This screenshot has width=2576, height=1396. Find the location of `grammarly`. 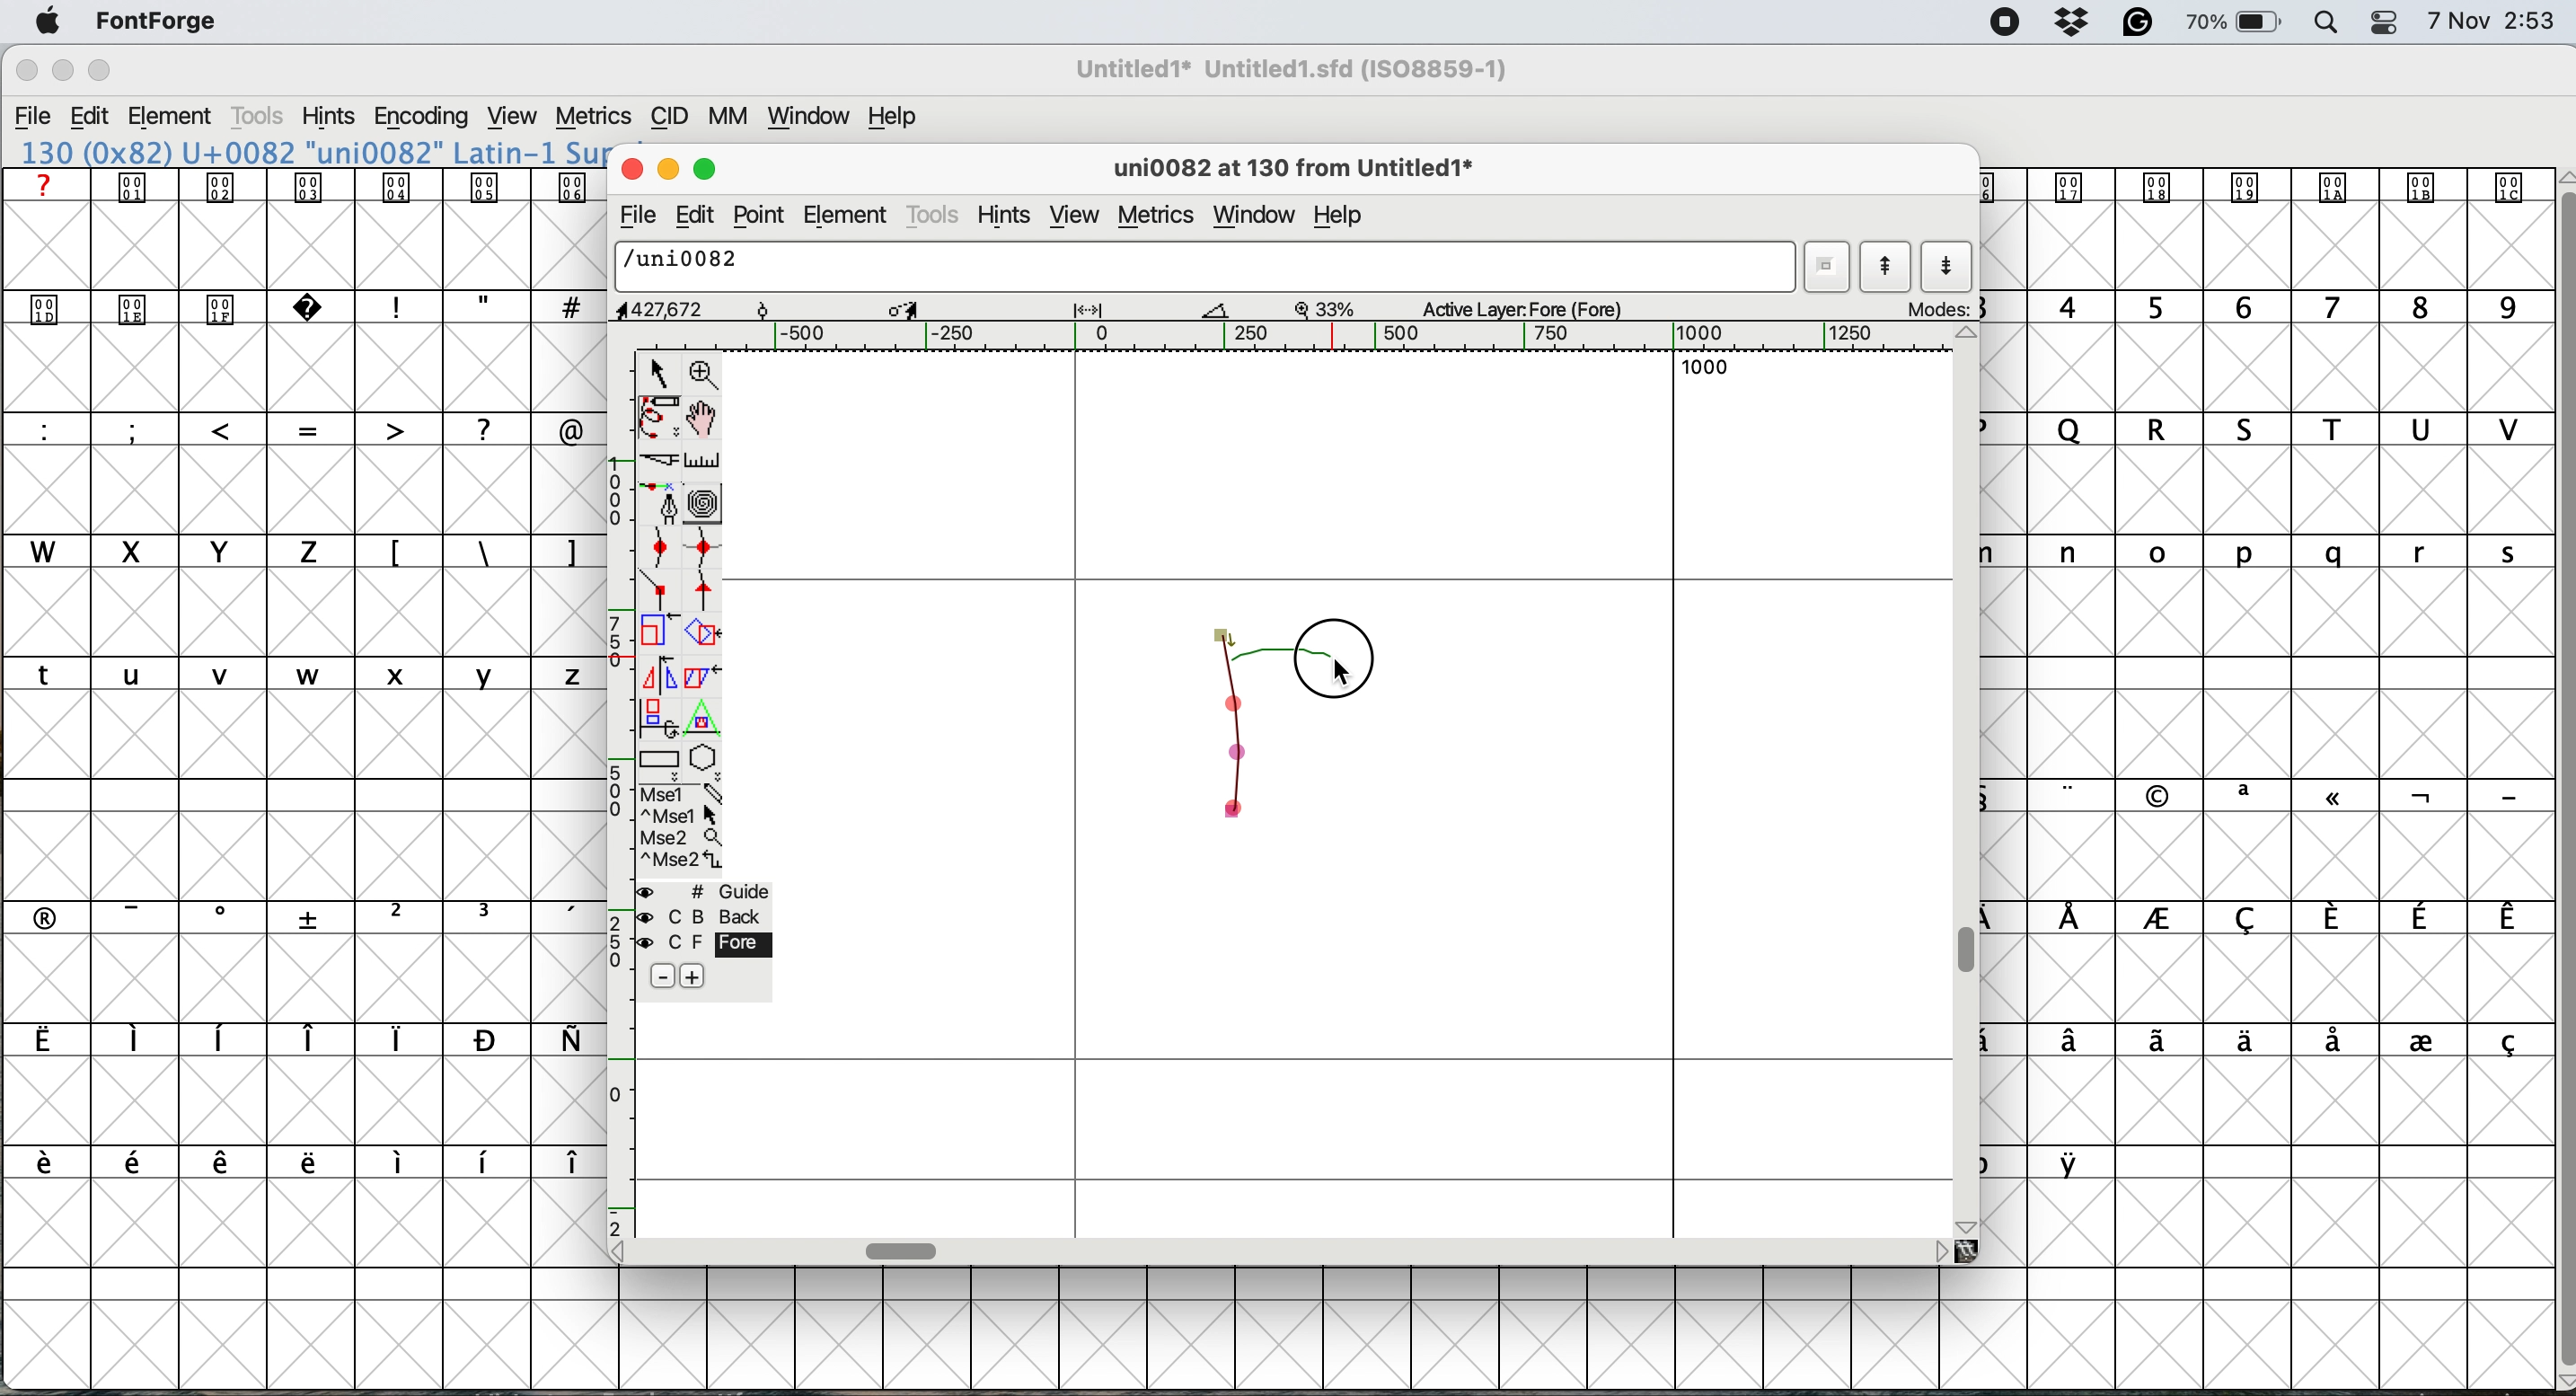

grammarly is located at coordinates (2138, 22).